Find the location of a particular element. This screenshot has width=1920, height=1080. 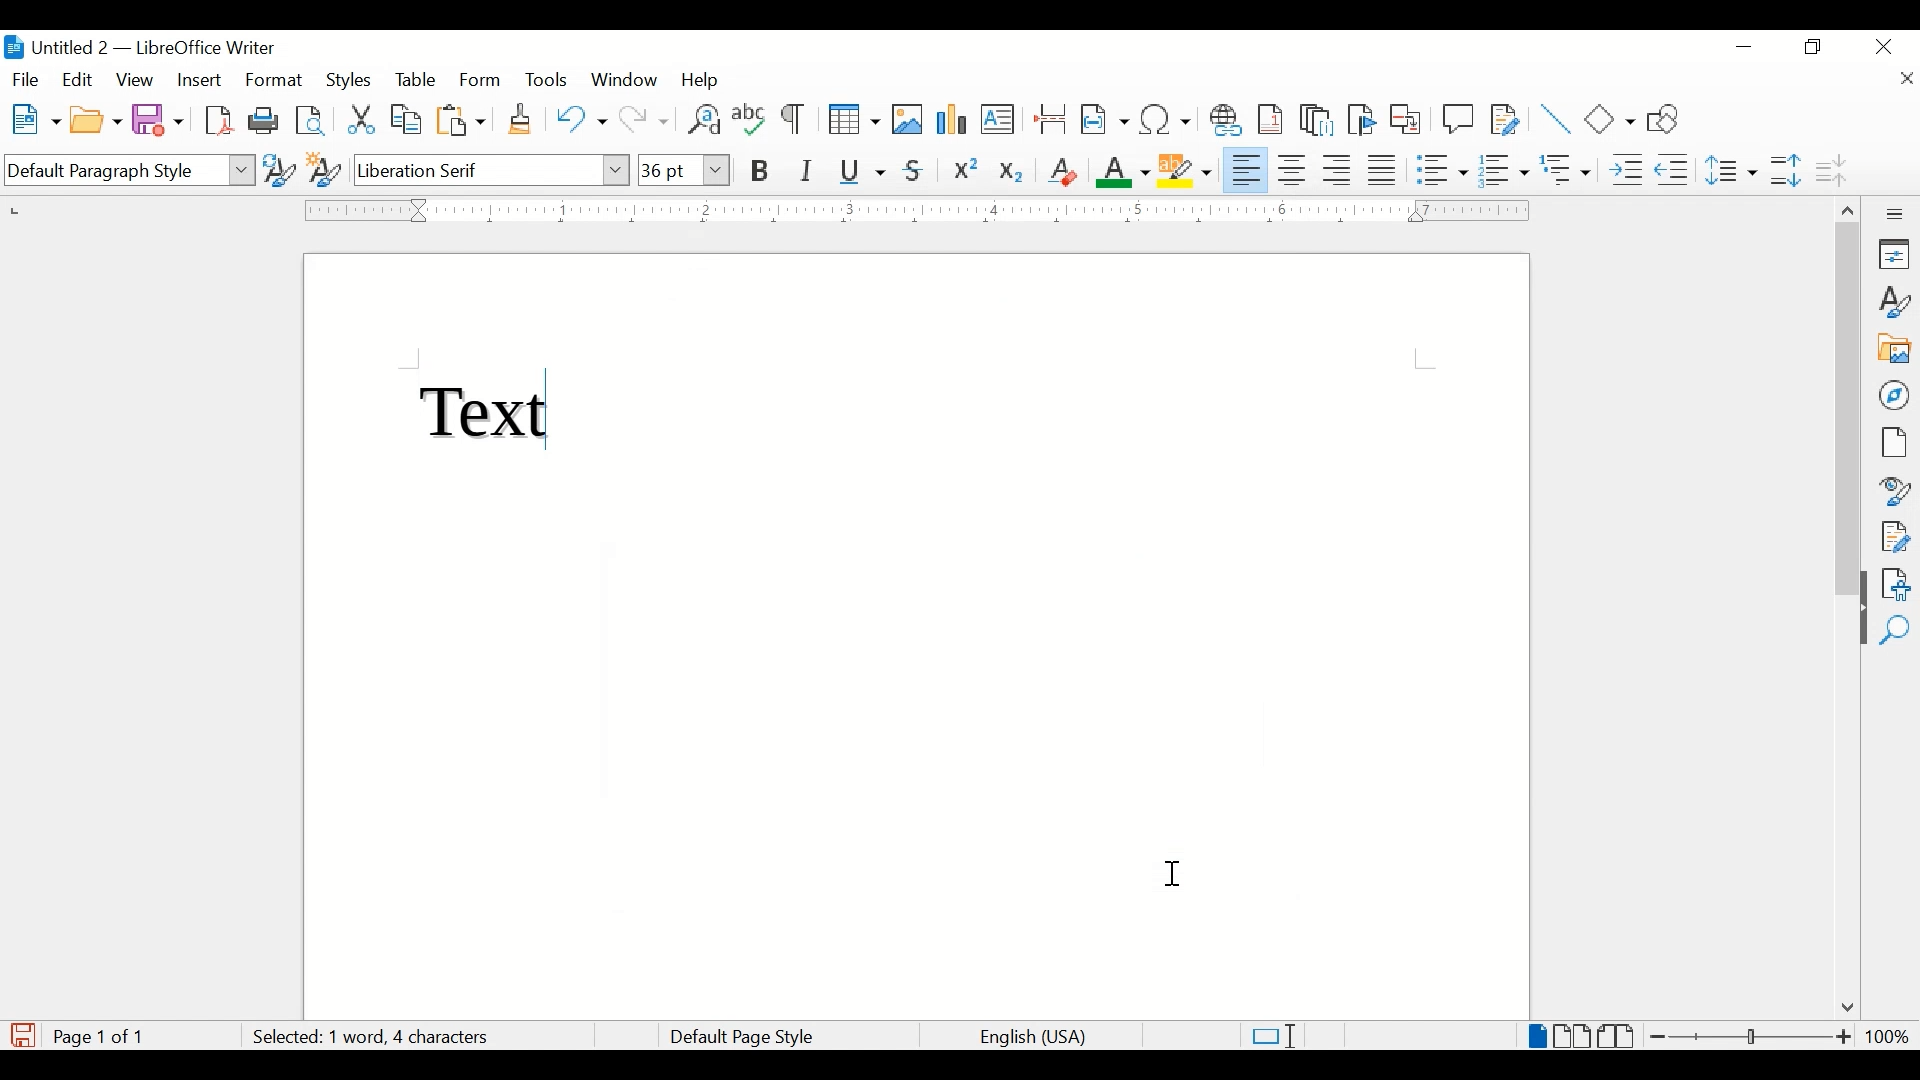

strikethrough is located at coordinates (914, 171).